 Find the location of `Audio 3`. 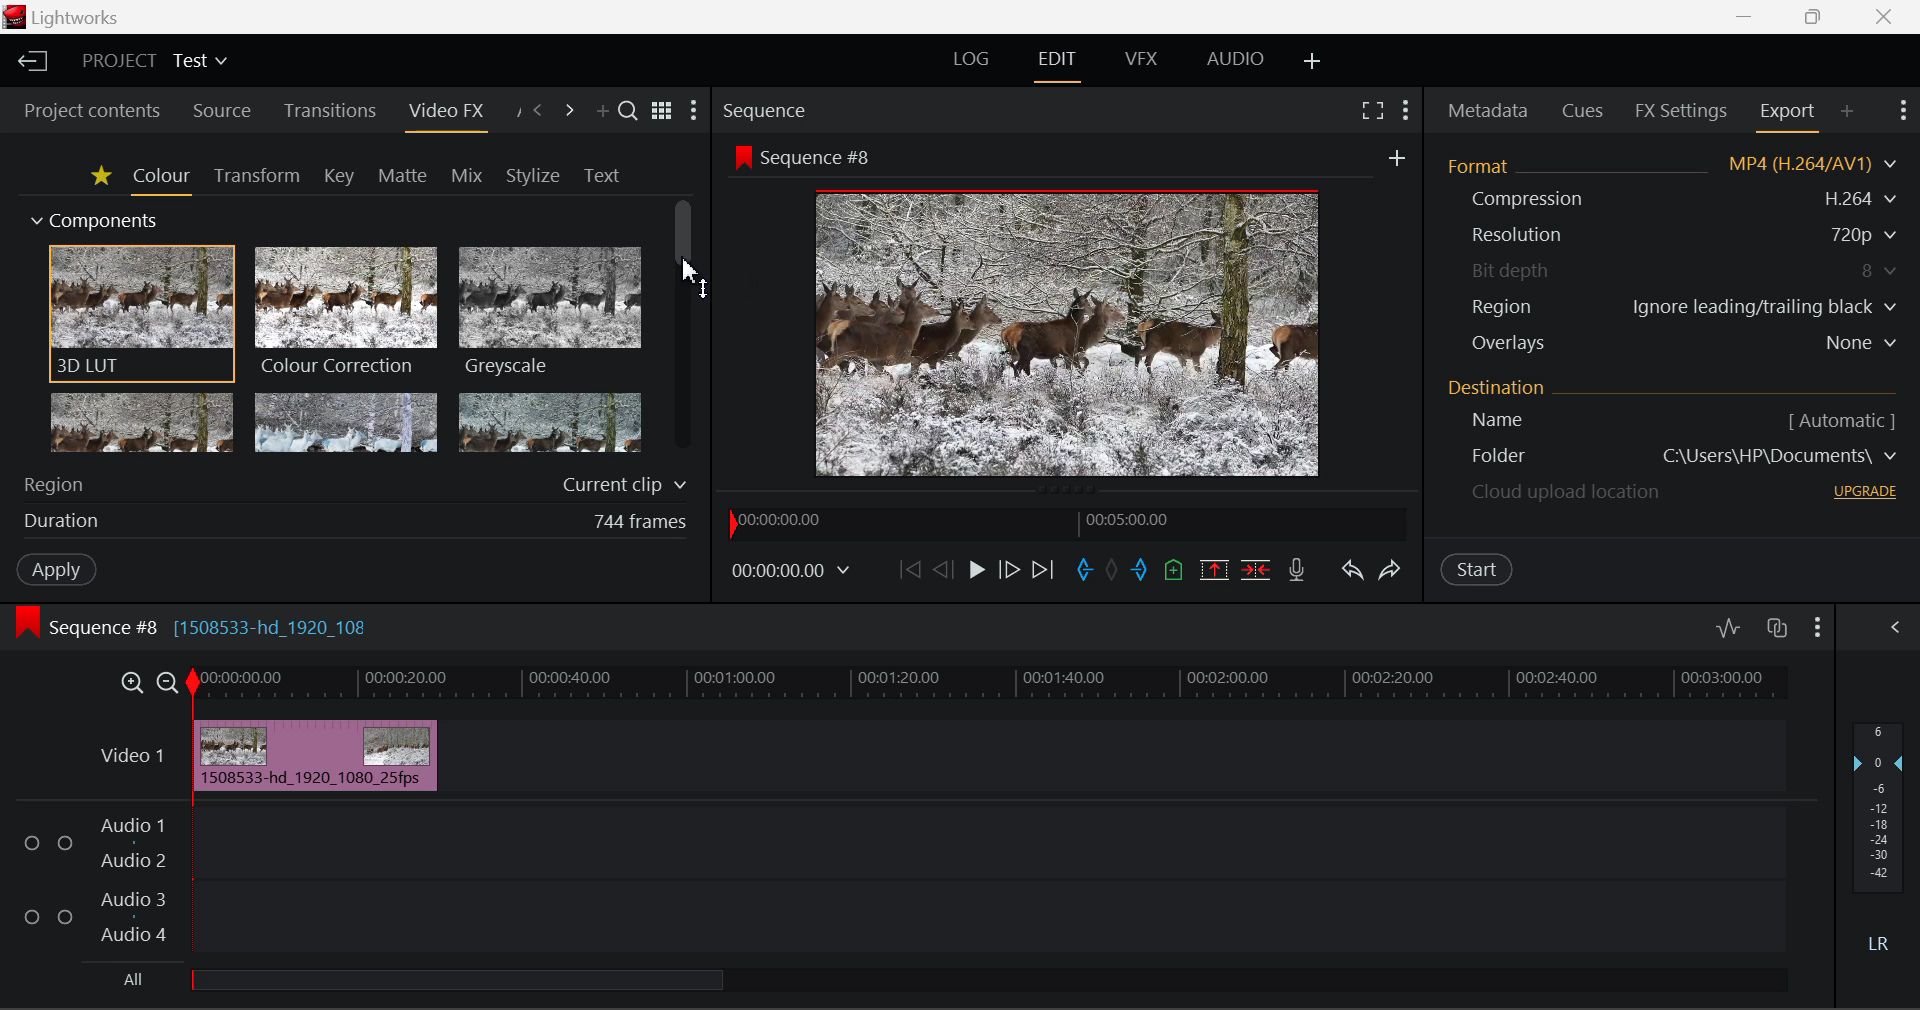

Audio 3 is located at coordinates (130, 900).